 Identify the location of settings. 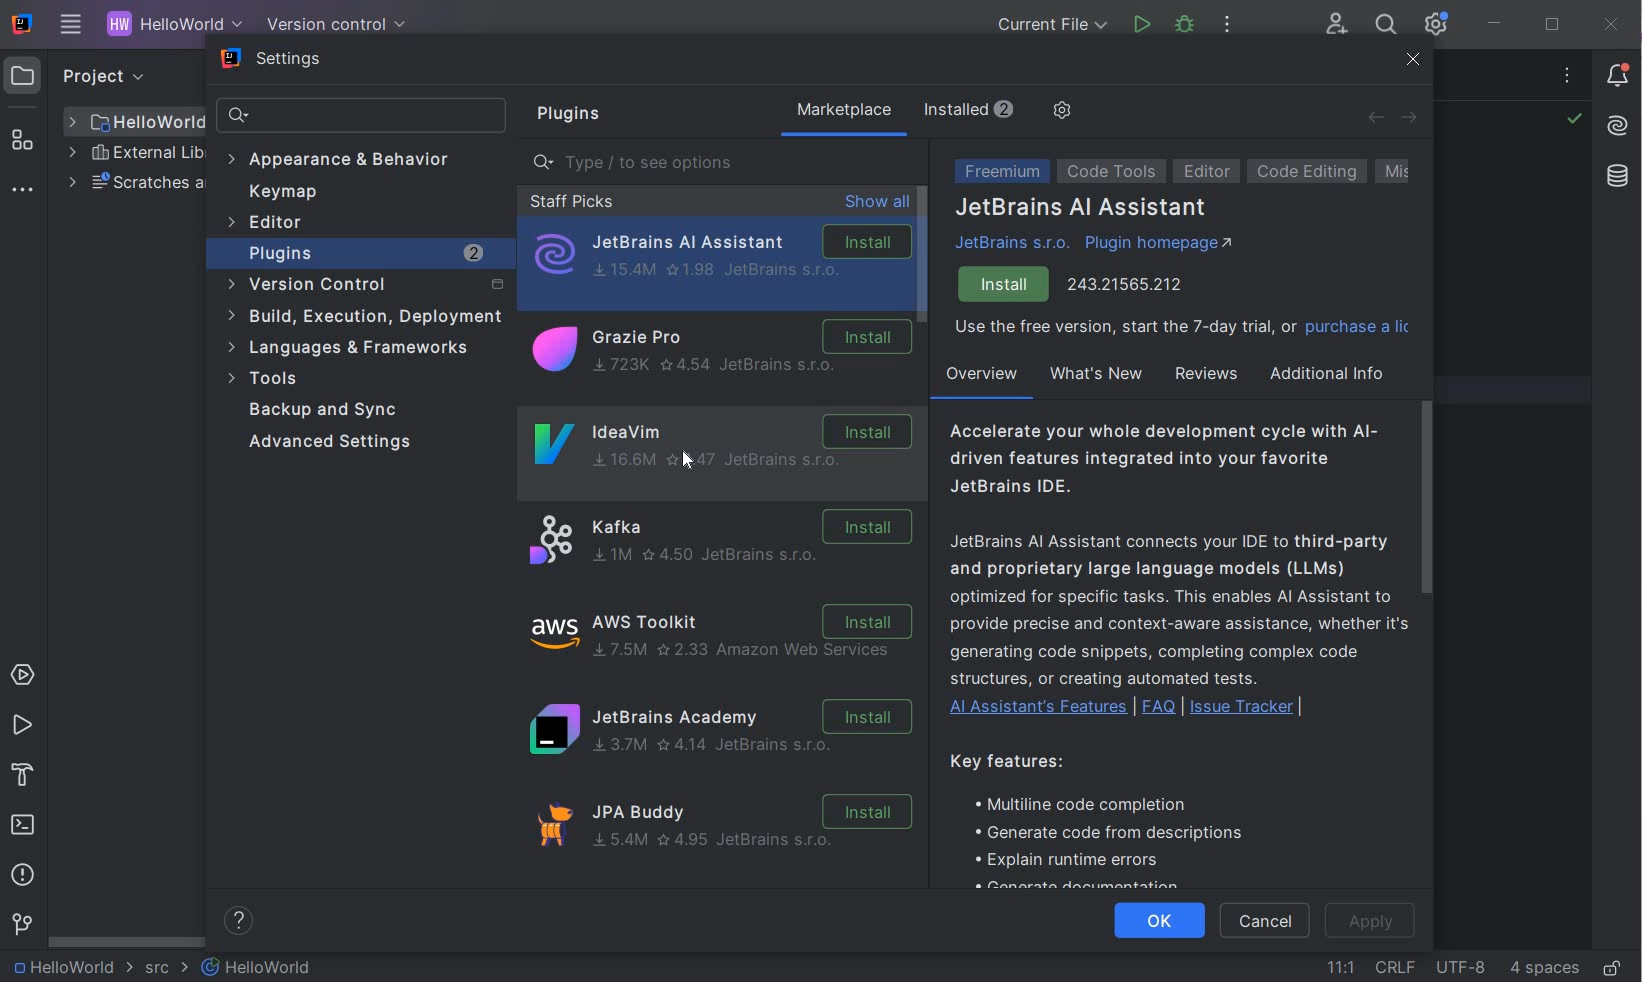
(274, 61).